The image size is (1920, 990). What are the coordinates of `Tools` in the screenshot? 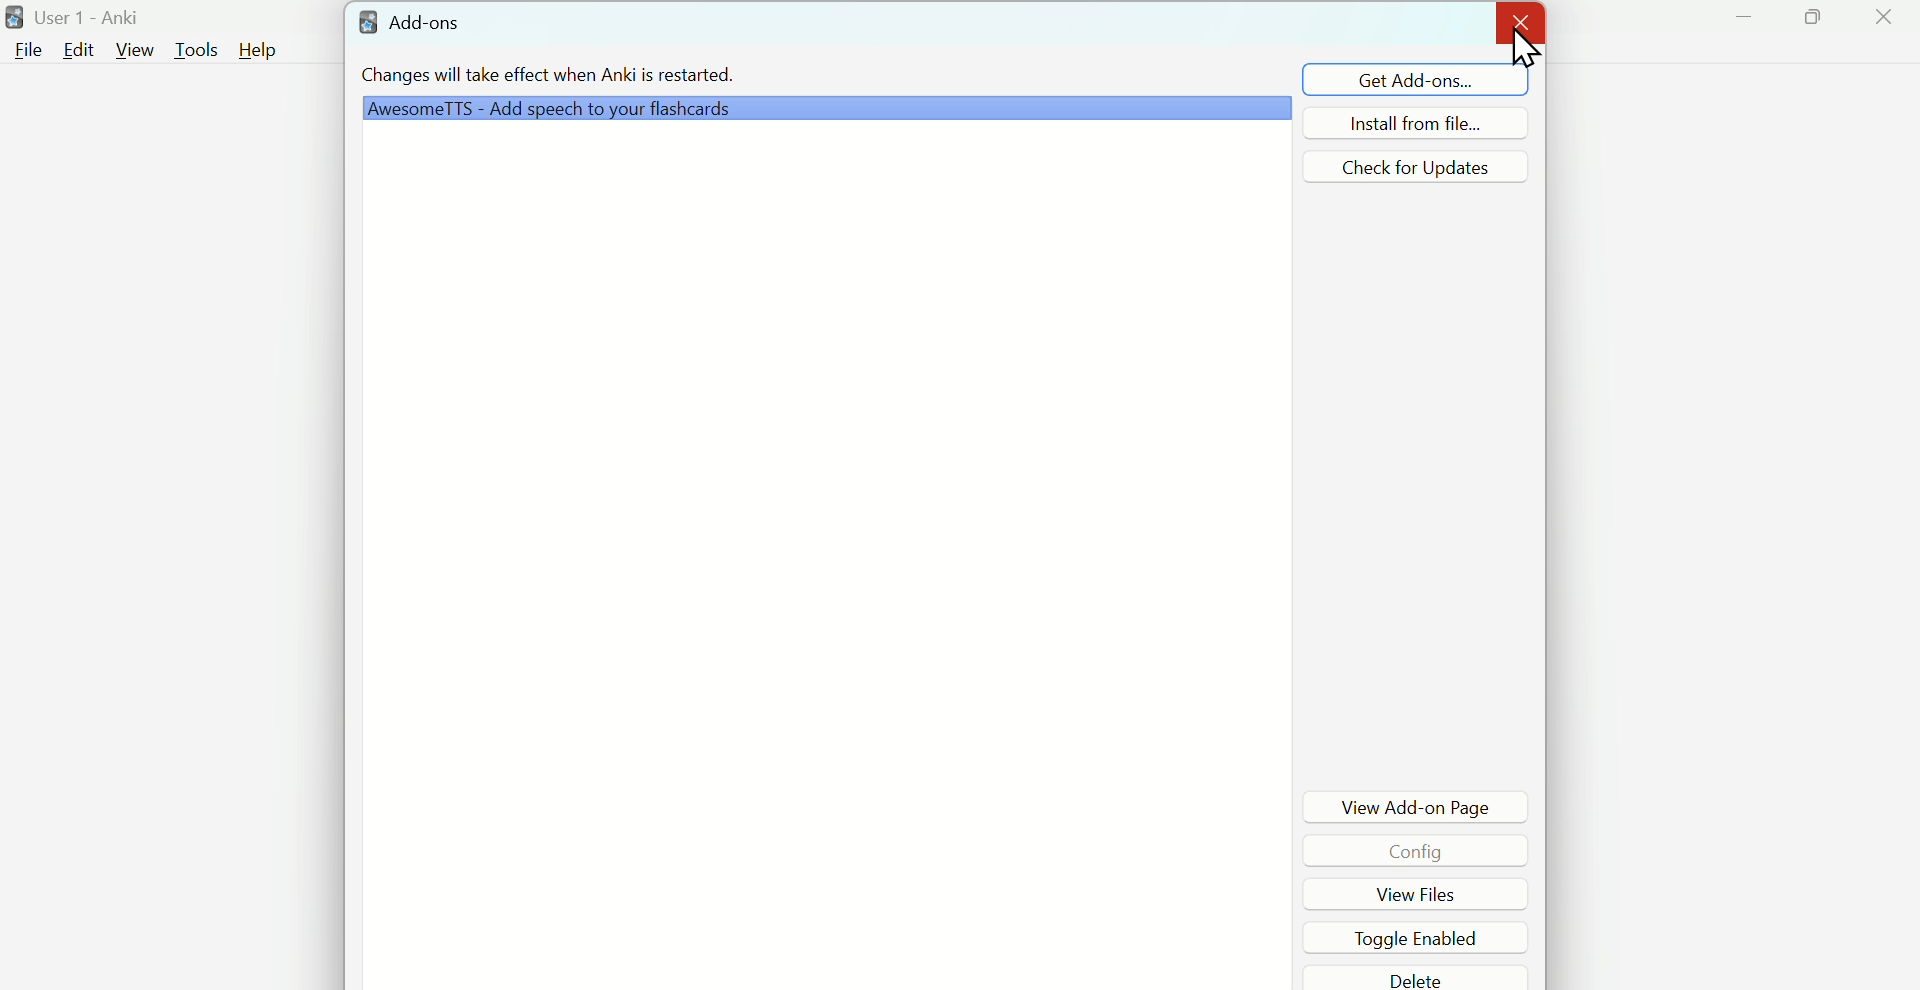 It's located at (197, 49).